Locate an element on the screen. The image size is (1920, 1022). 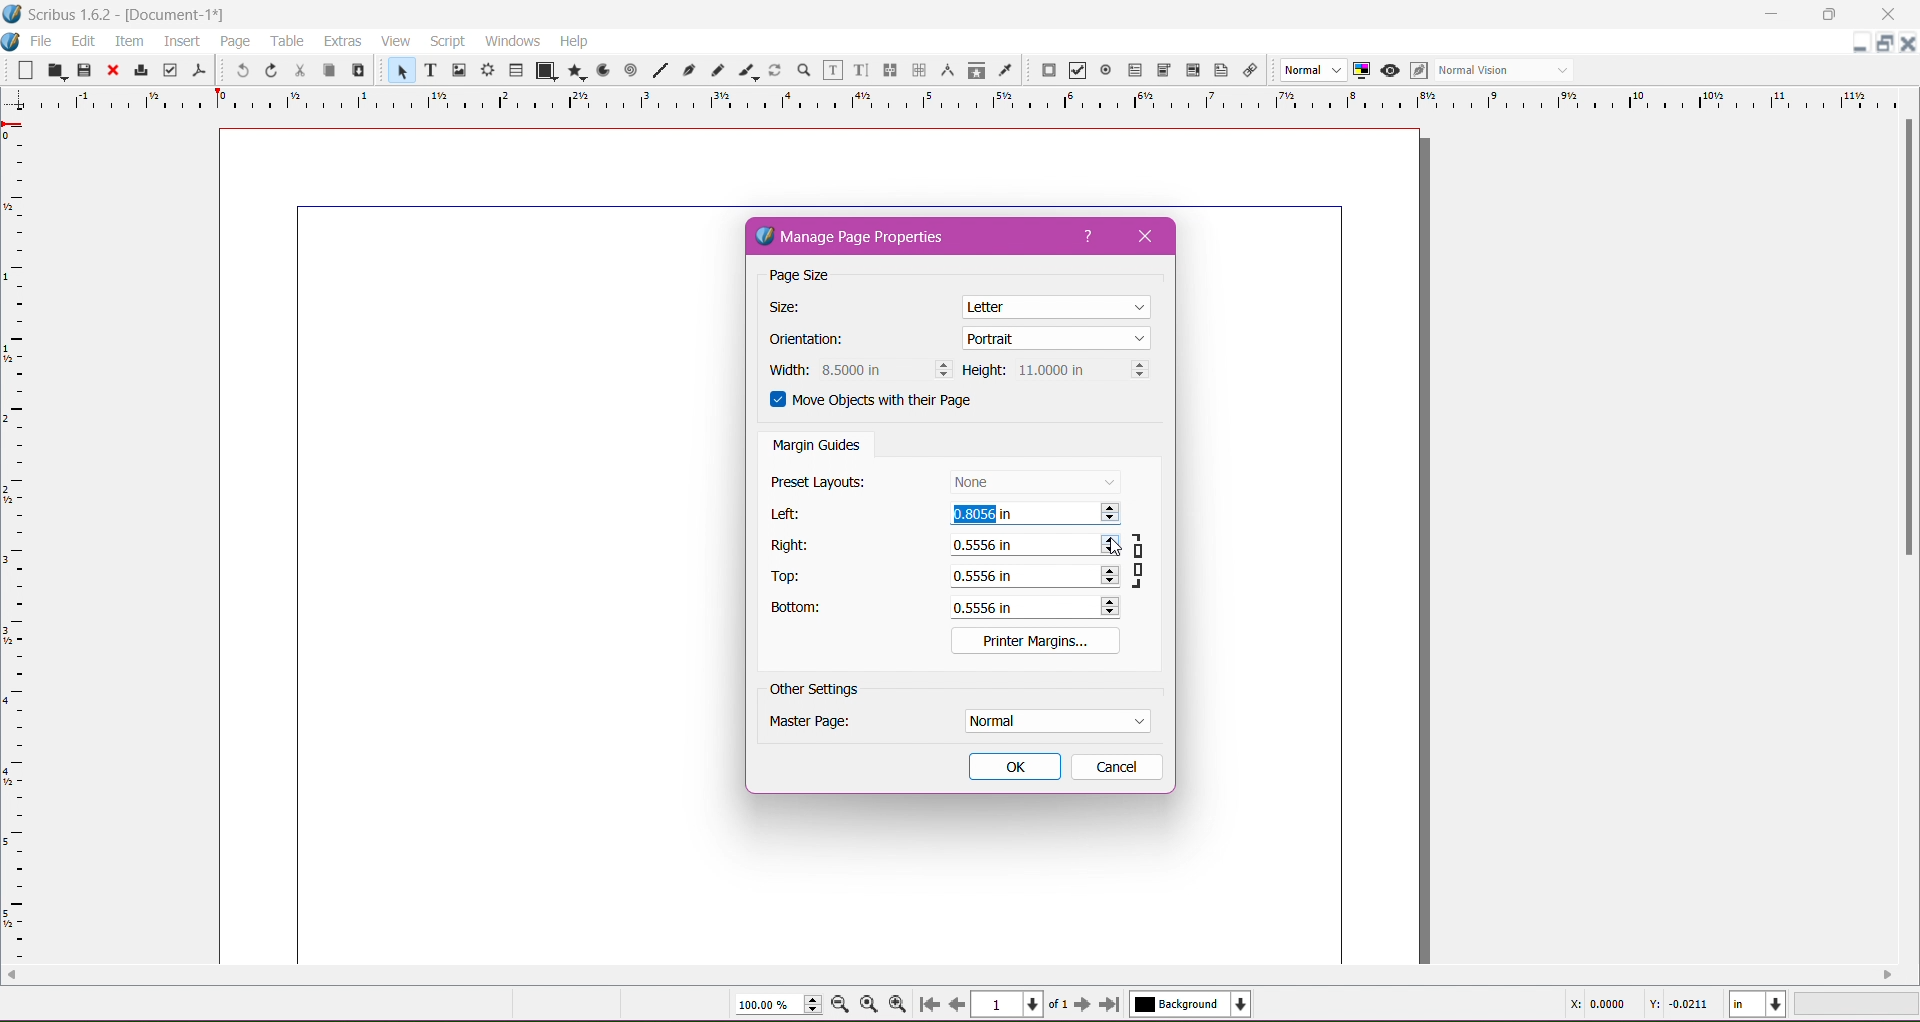
Master Page is located at coordinates (823, 725).